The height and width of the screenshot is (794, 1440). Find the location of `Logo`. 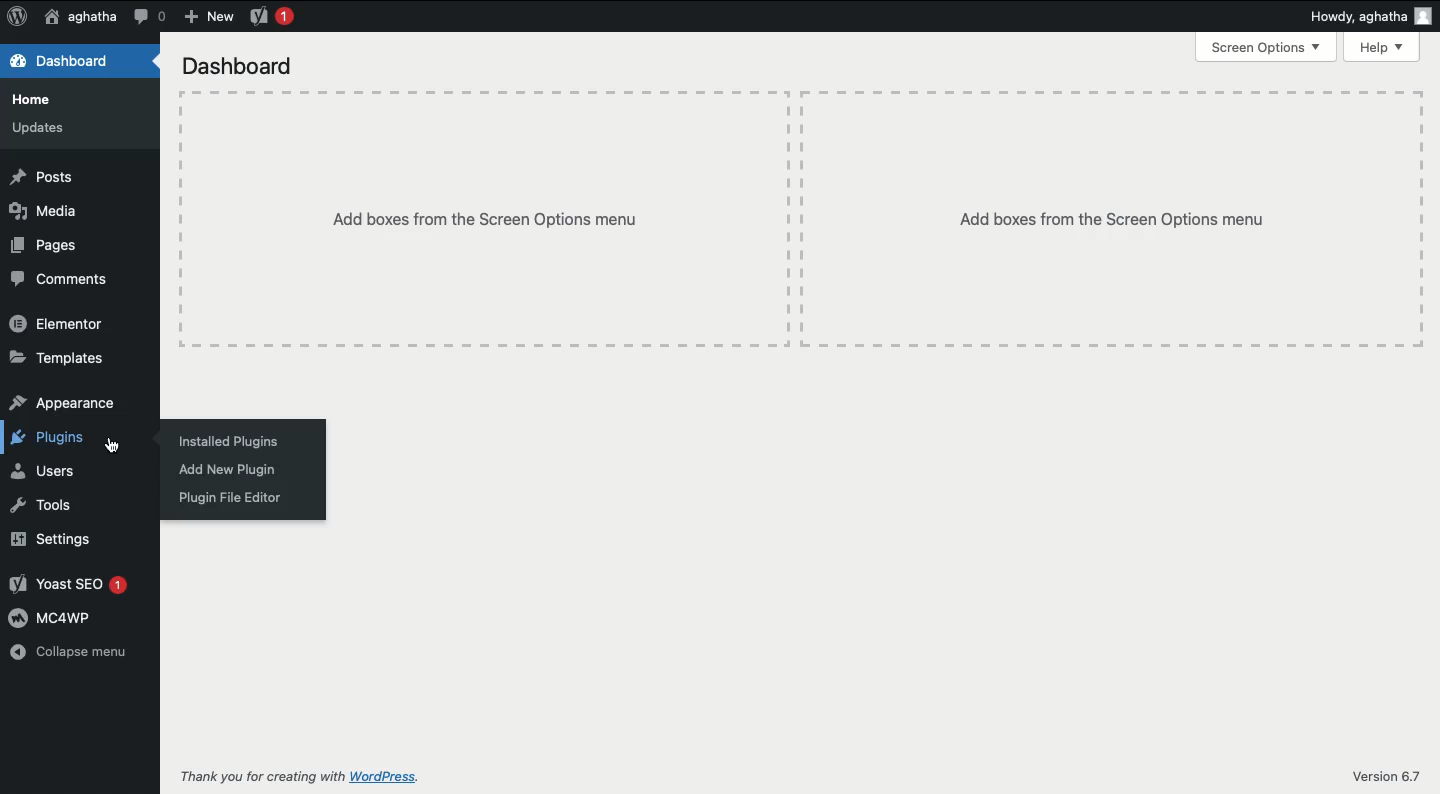

Logo is located at coordinates (17, 18).